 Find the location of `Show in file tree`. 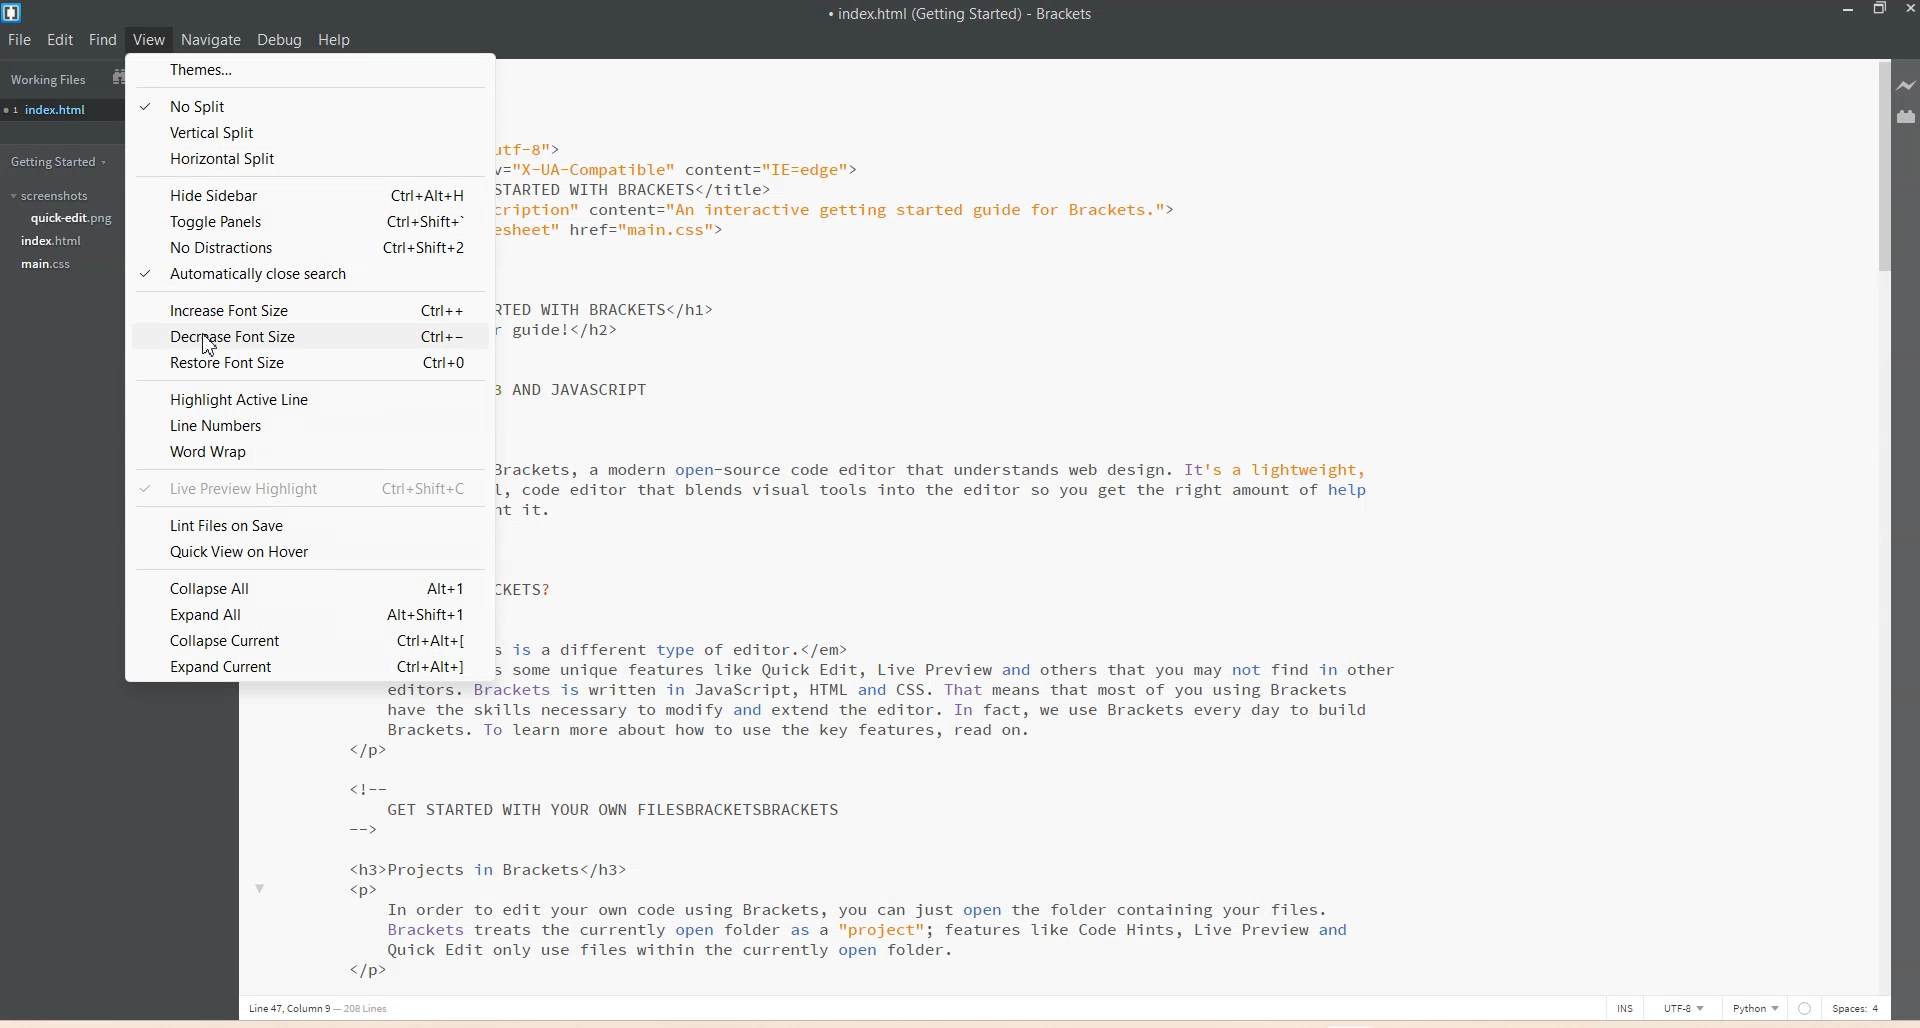

Show in file tree is located at coordinates (120, 77).